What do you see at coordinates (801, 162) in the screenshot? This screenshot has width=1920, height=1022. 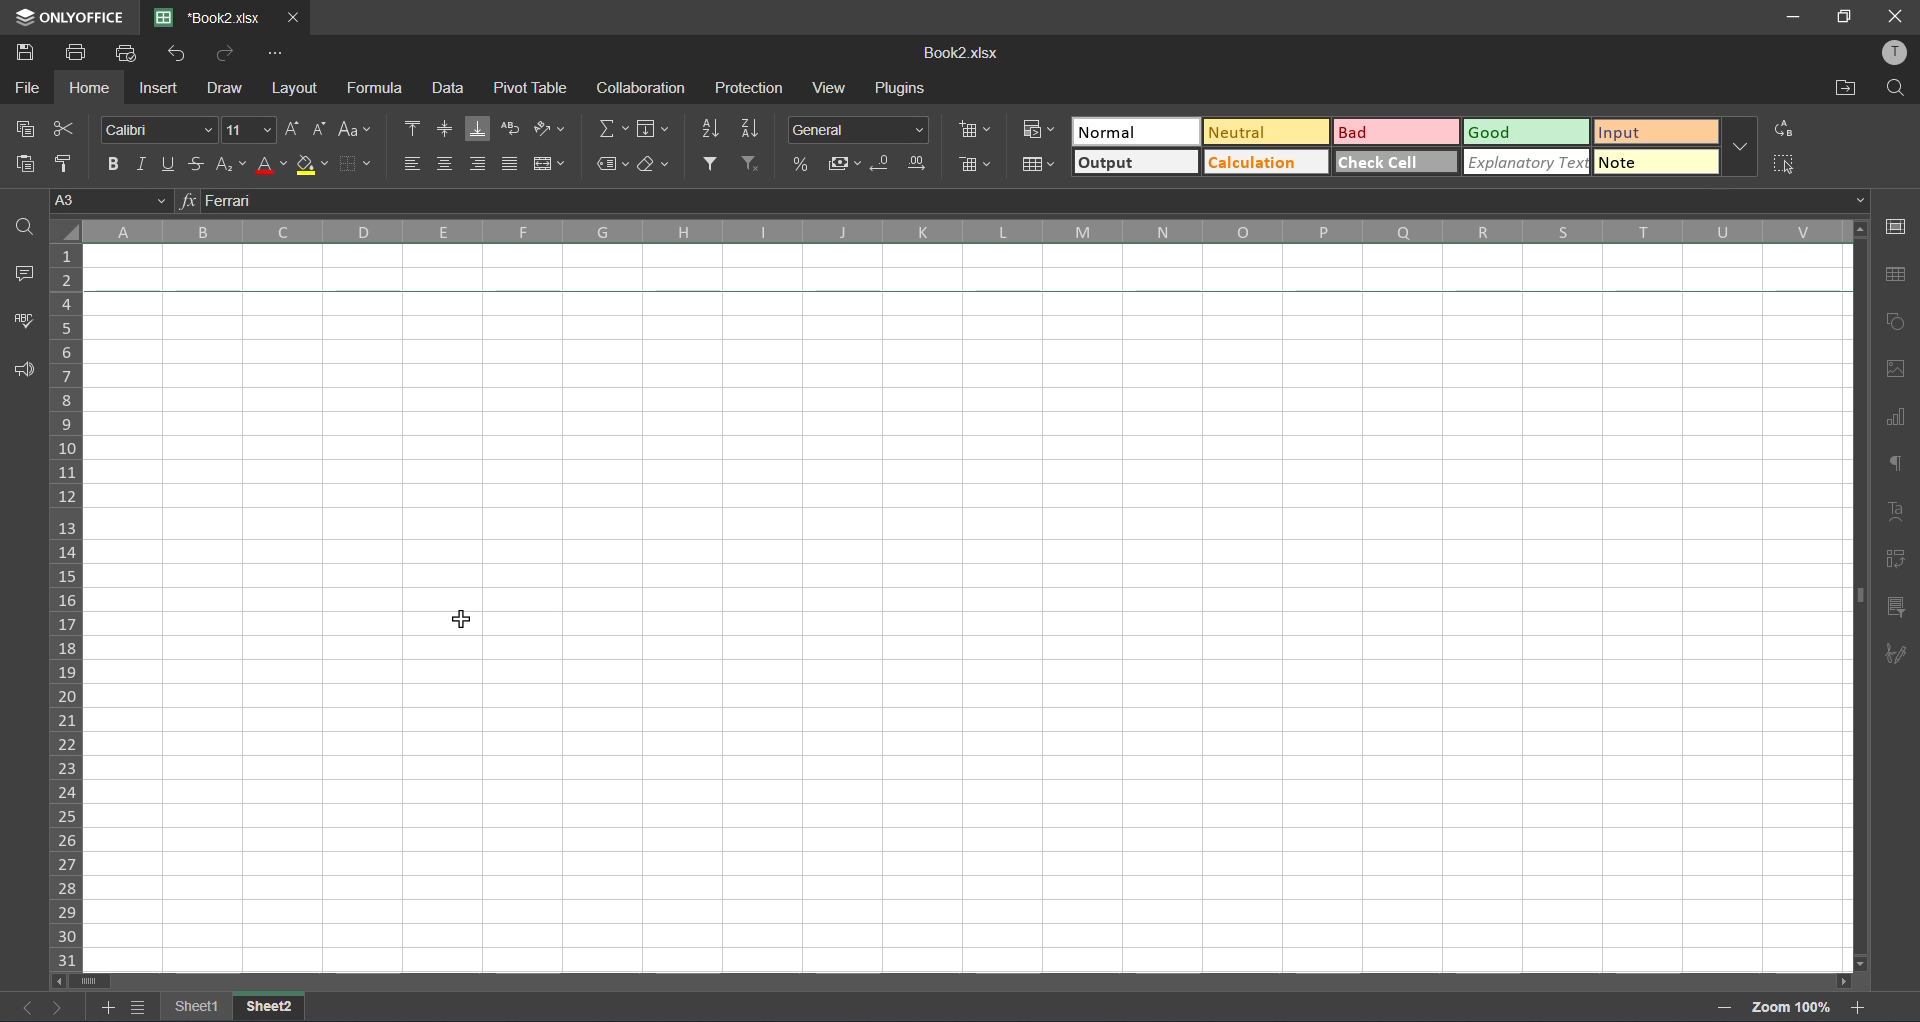 I see `percent` at bounding box center [801, 162].